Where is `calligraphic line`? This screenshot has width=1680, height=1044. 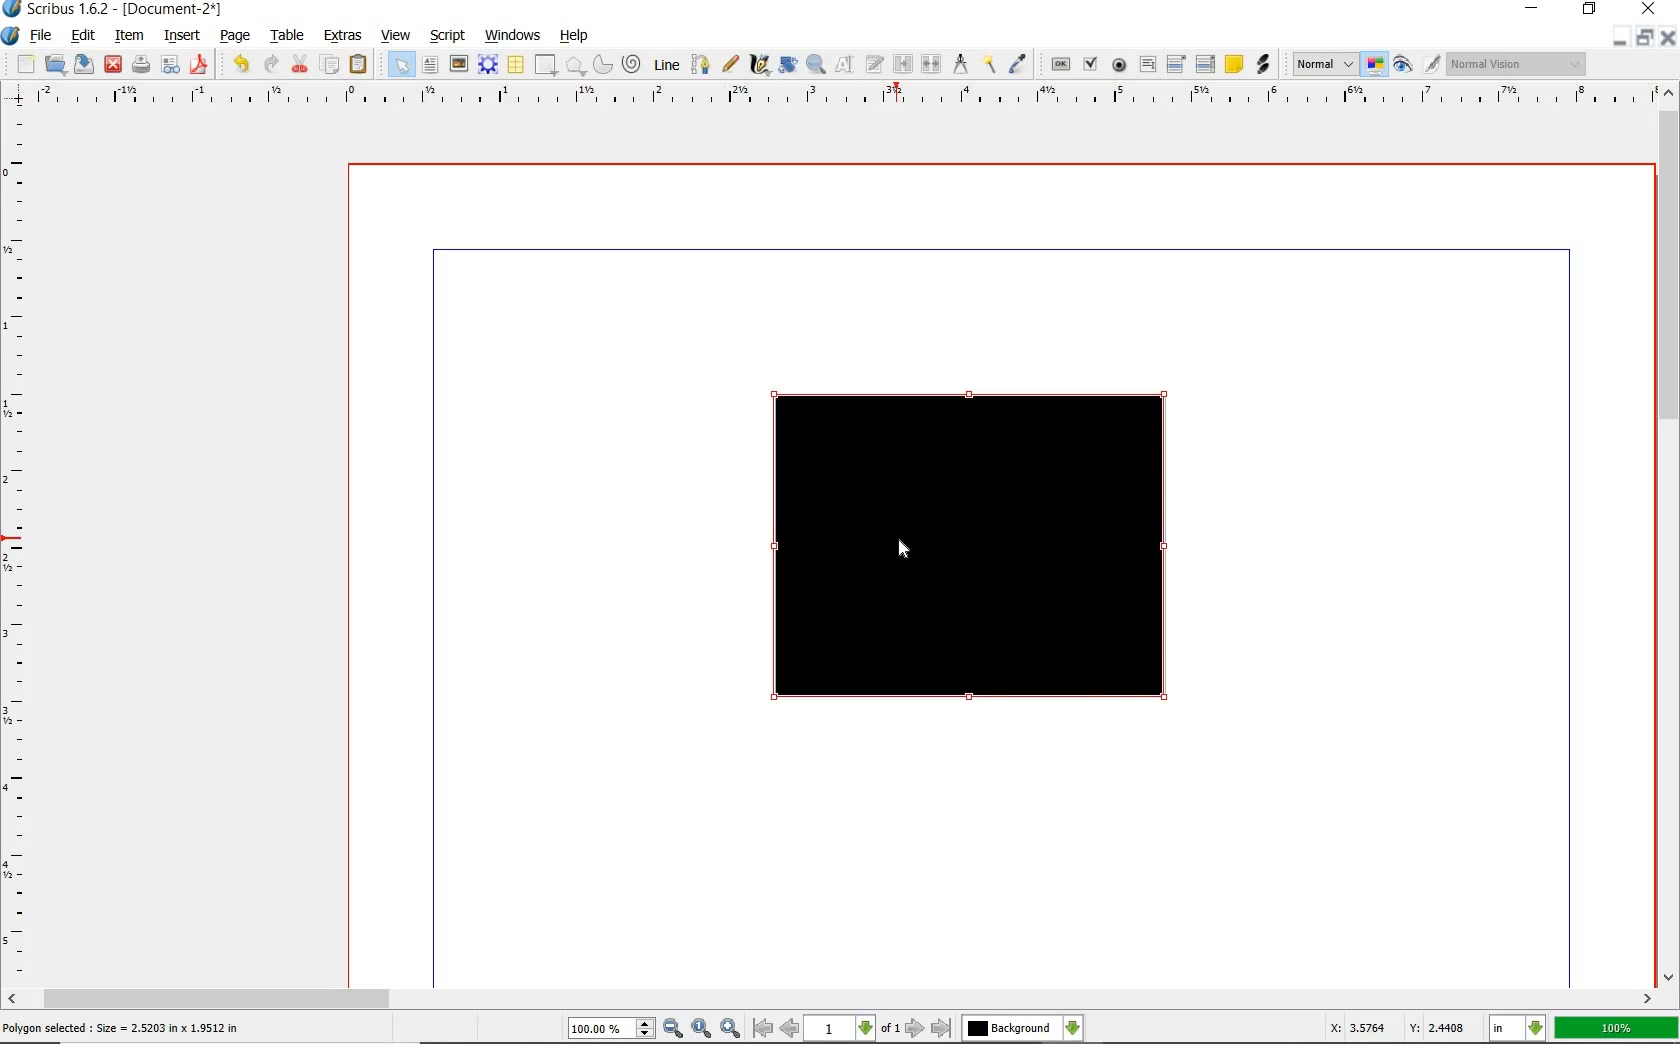 calligraphic line is located at coordinates (759, 65).